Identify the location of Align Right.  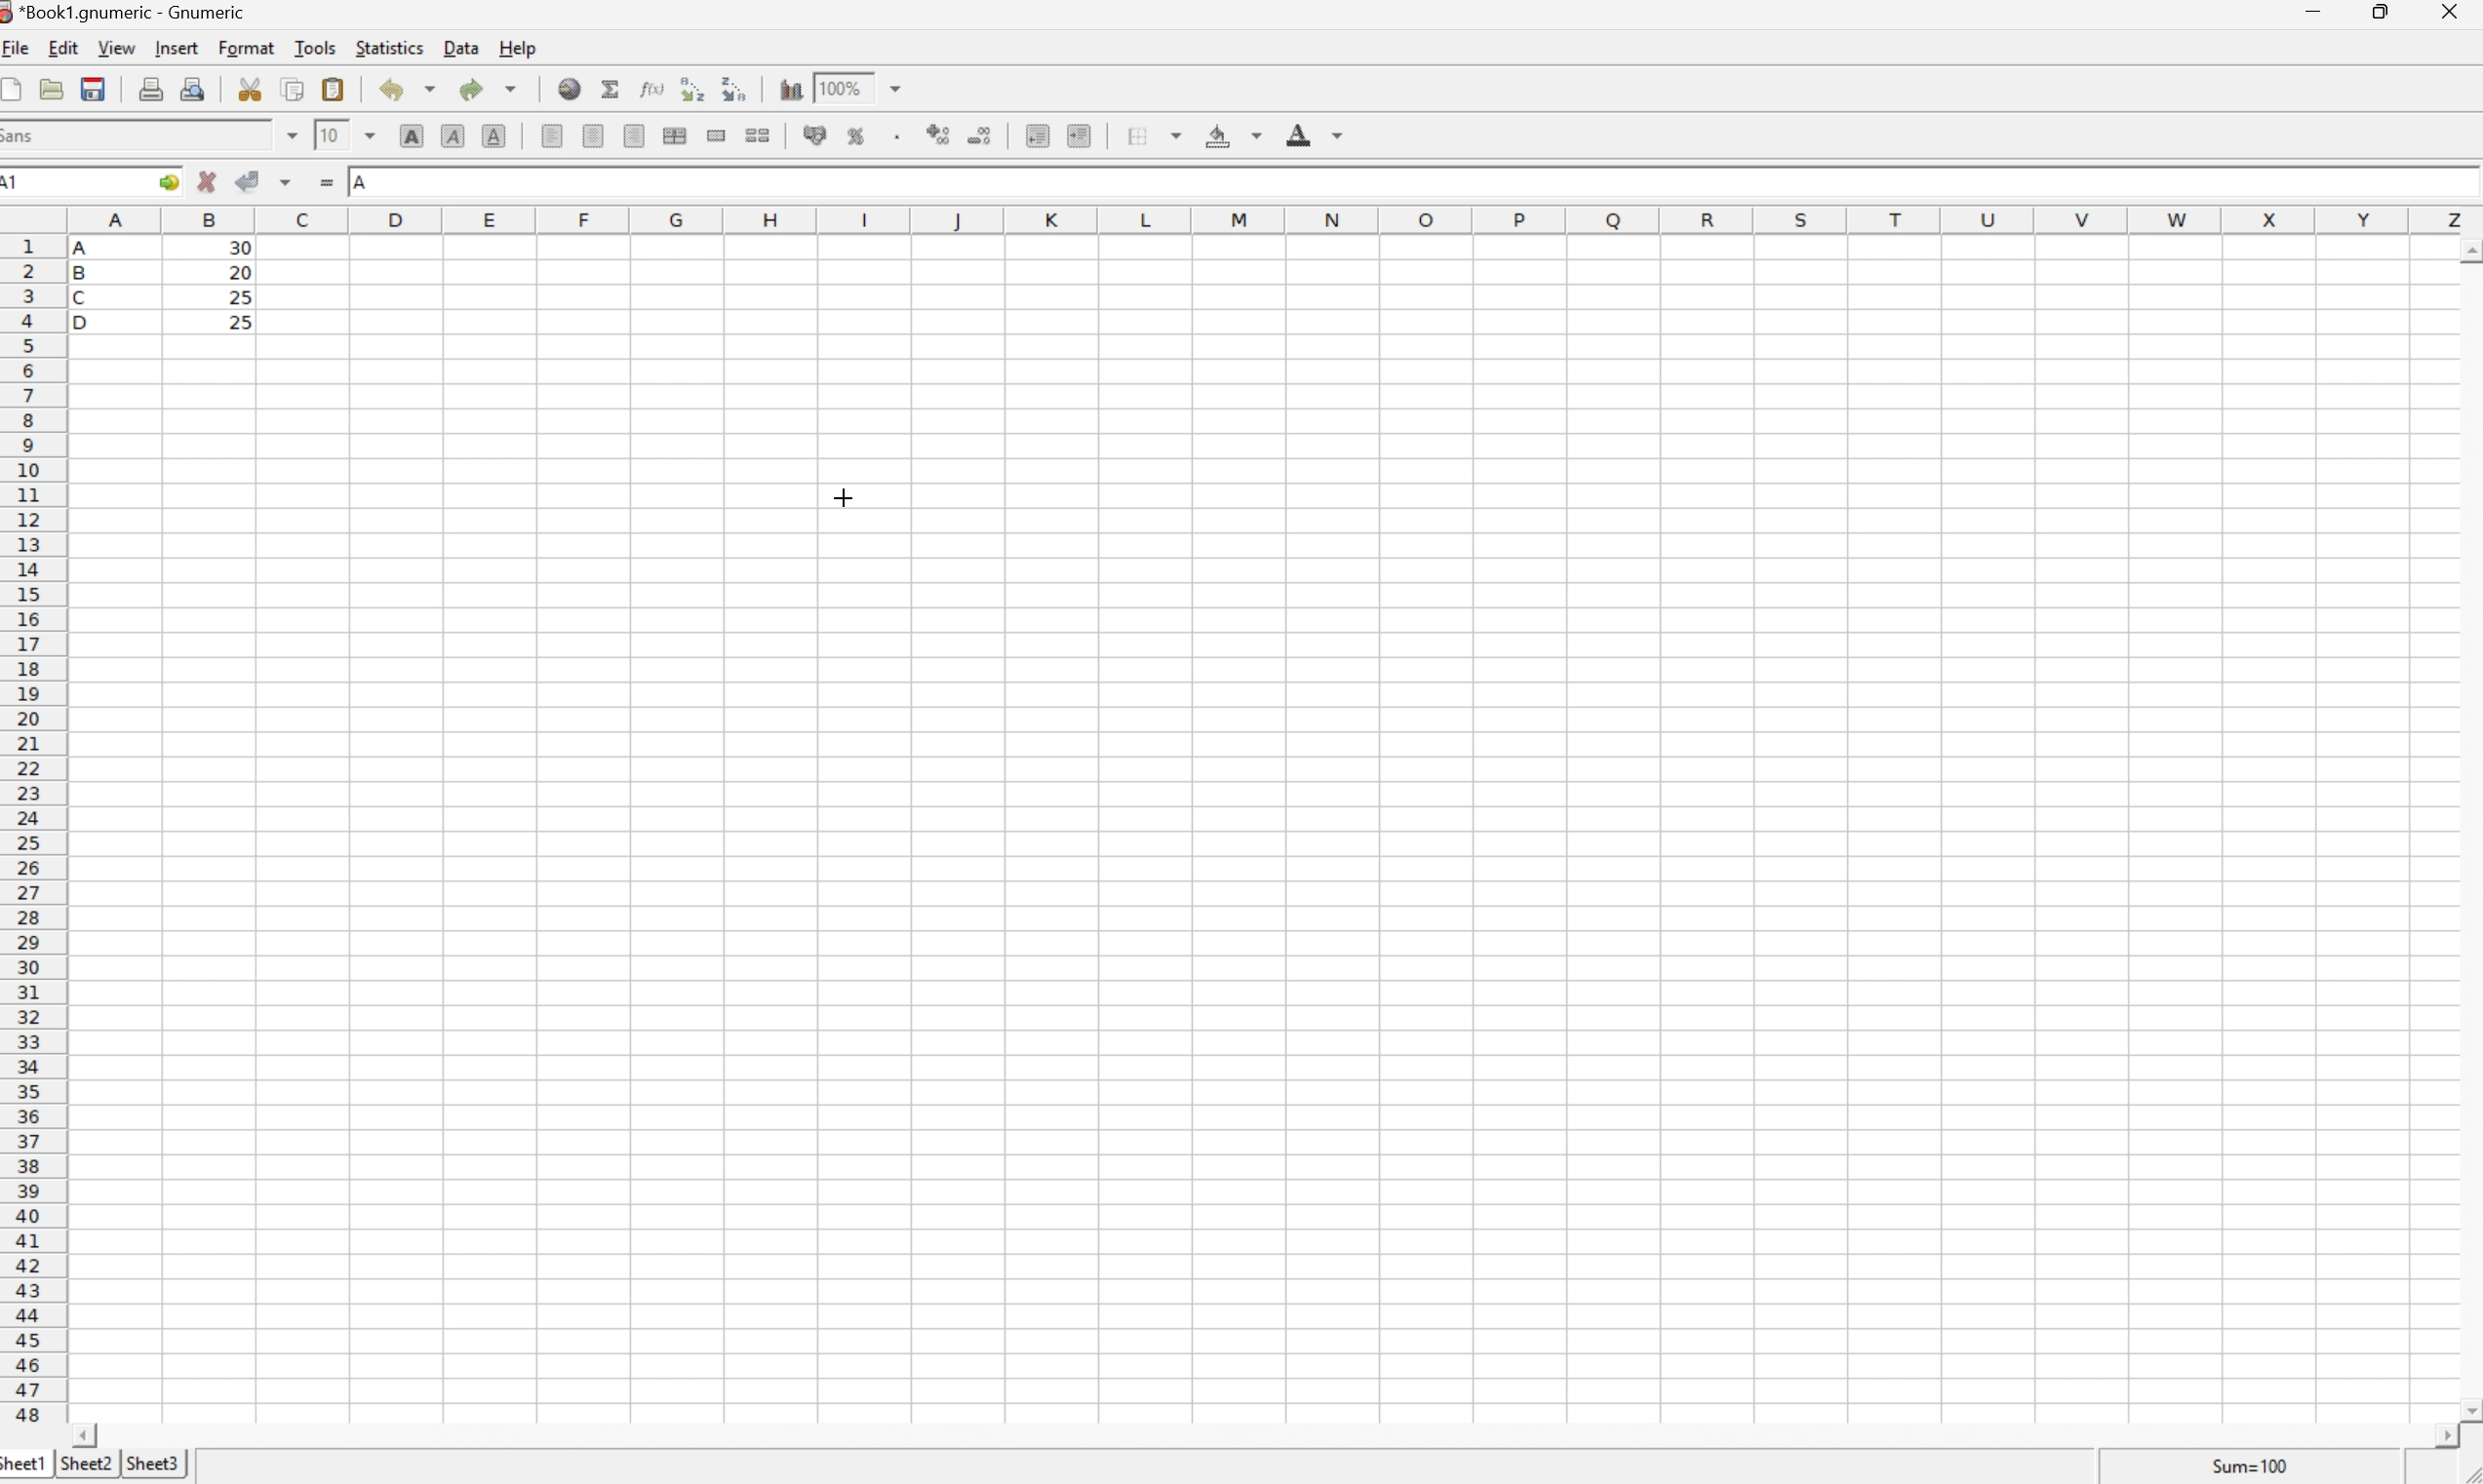
(636, 136).